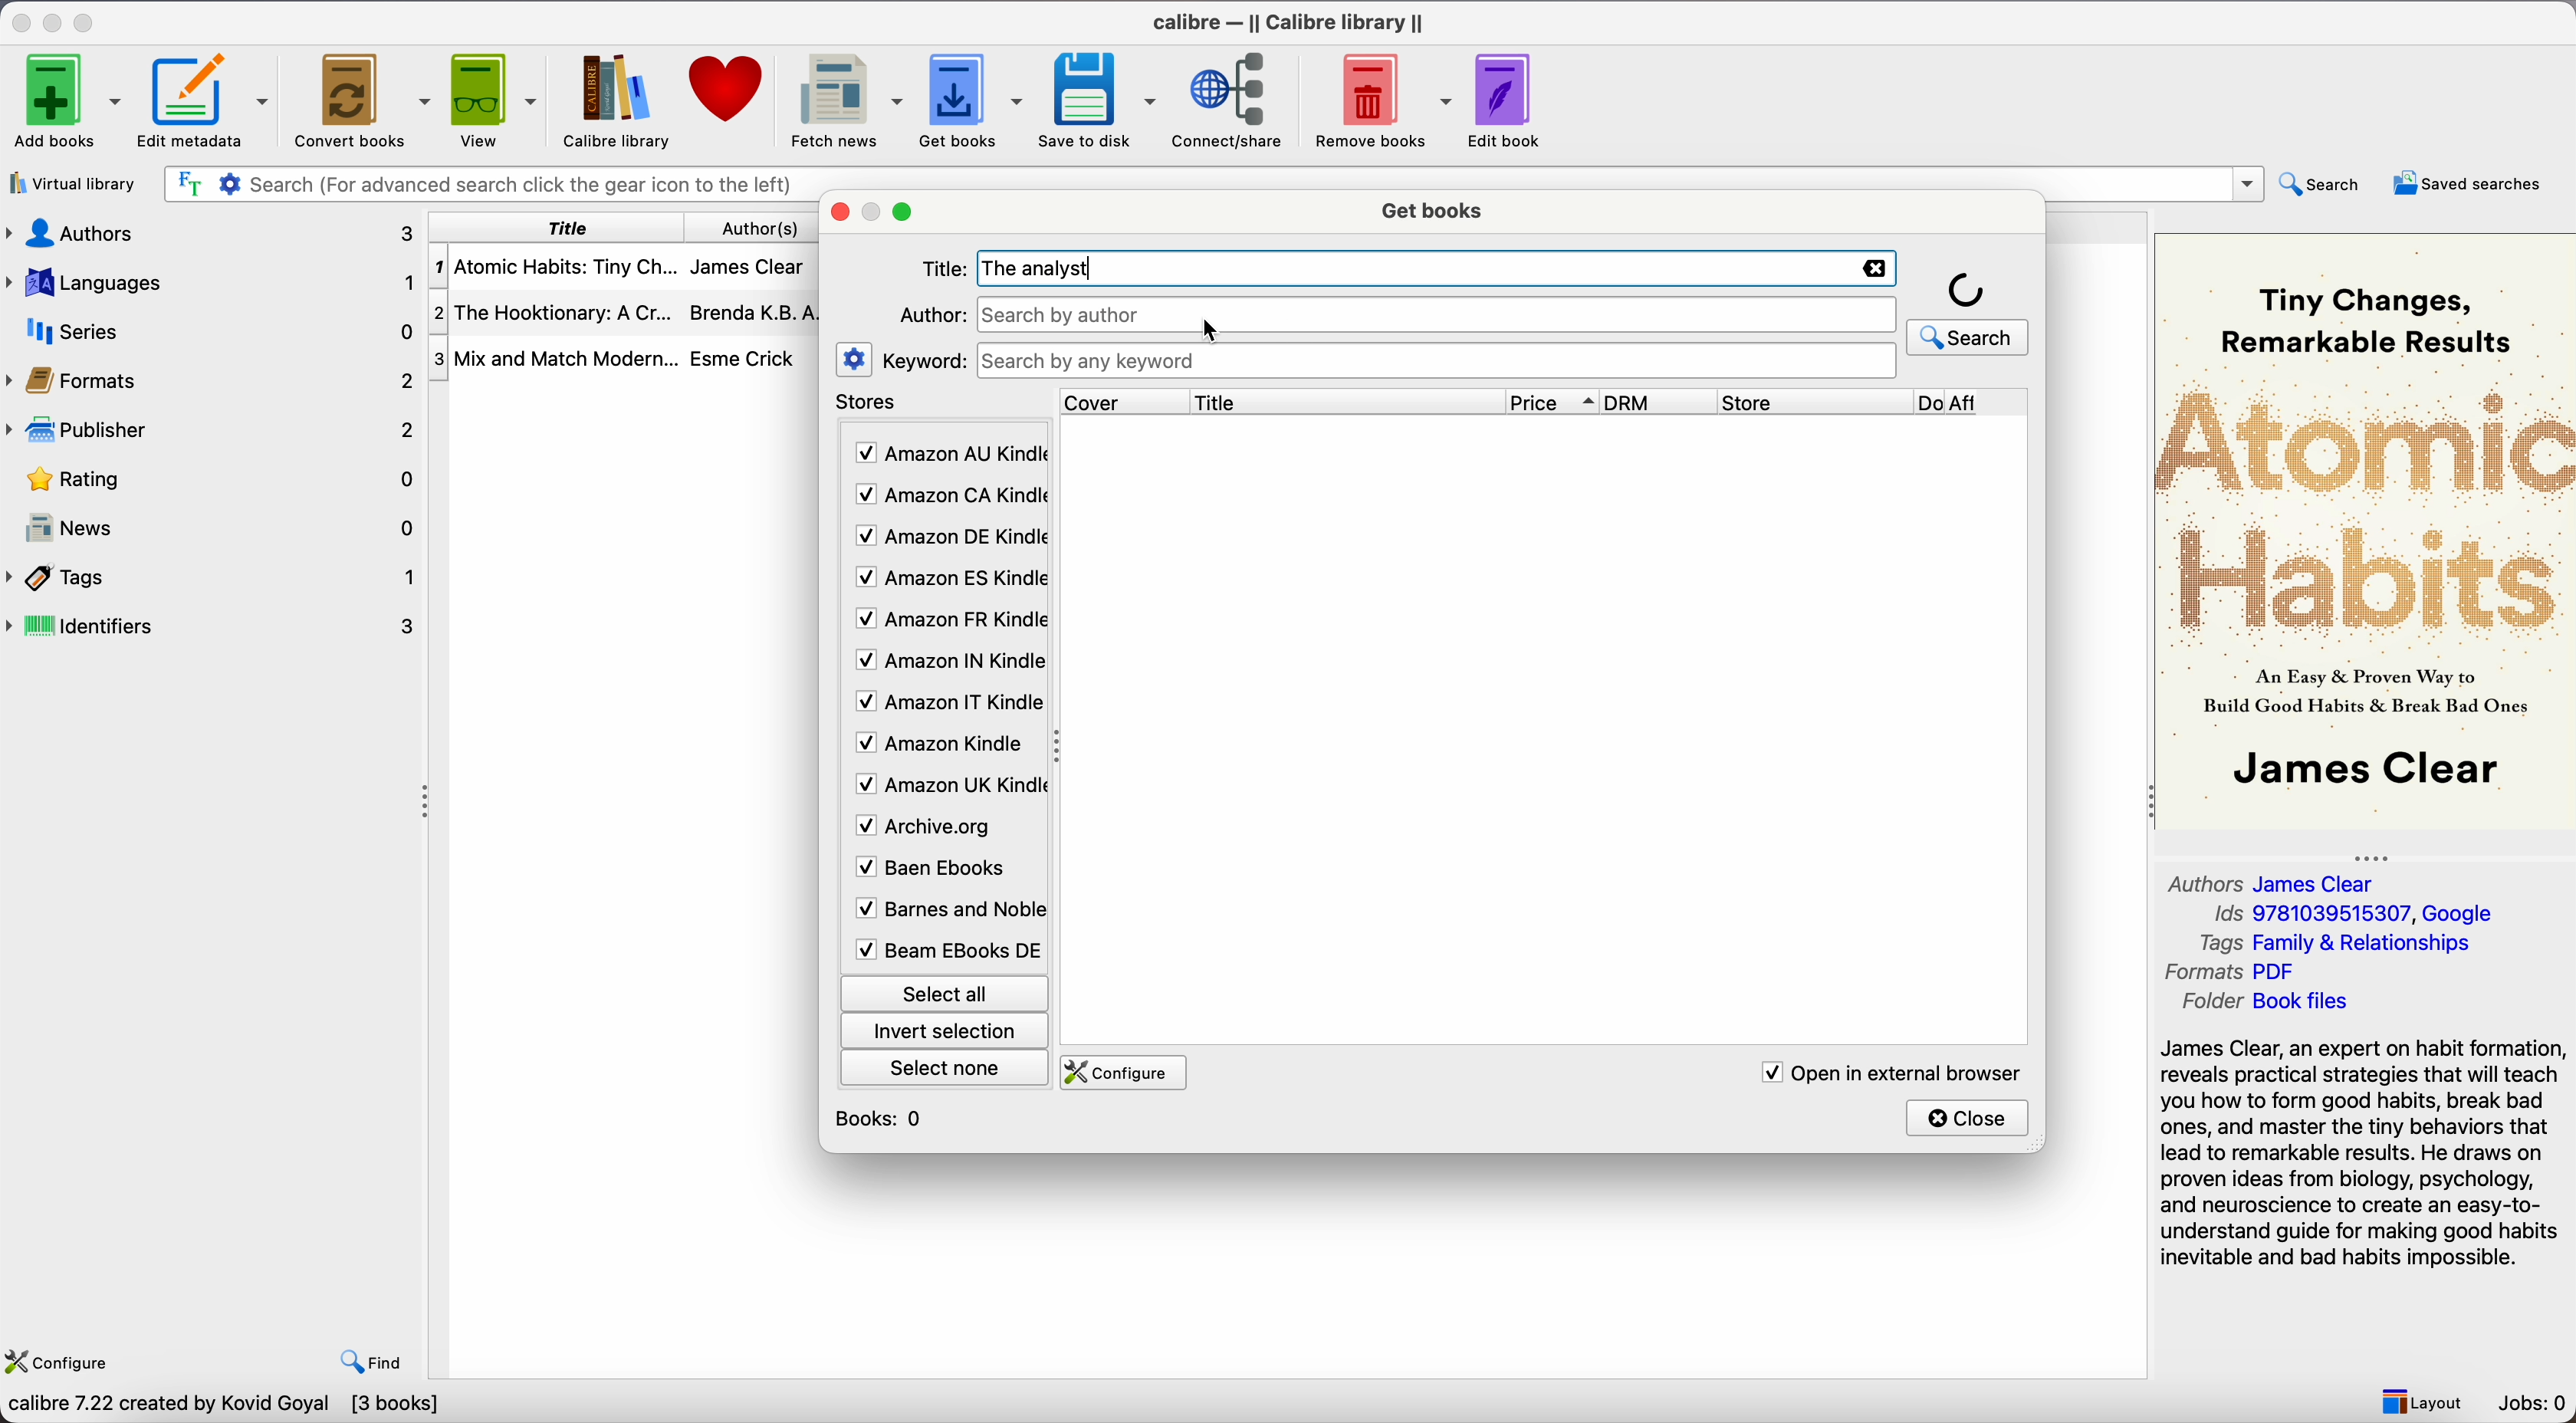  Describe the element at coordinates (1212, 331) in the screenshot. I see `cursor` at that location.